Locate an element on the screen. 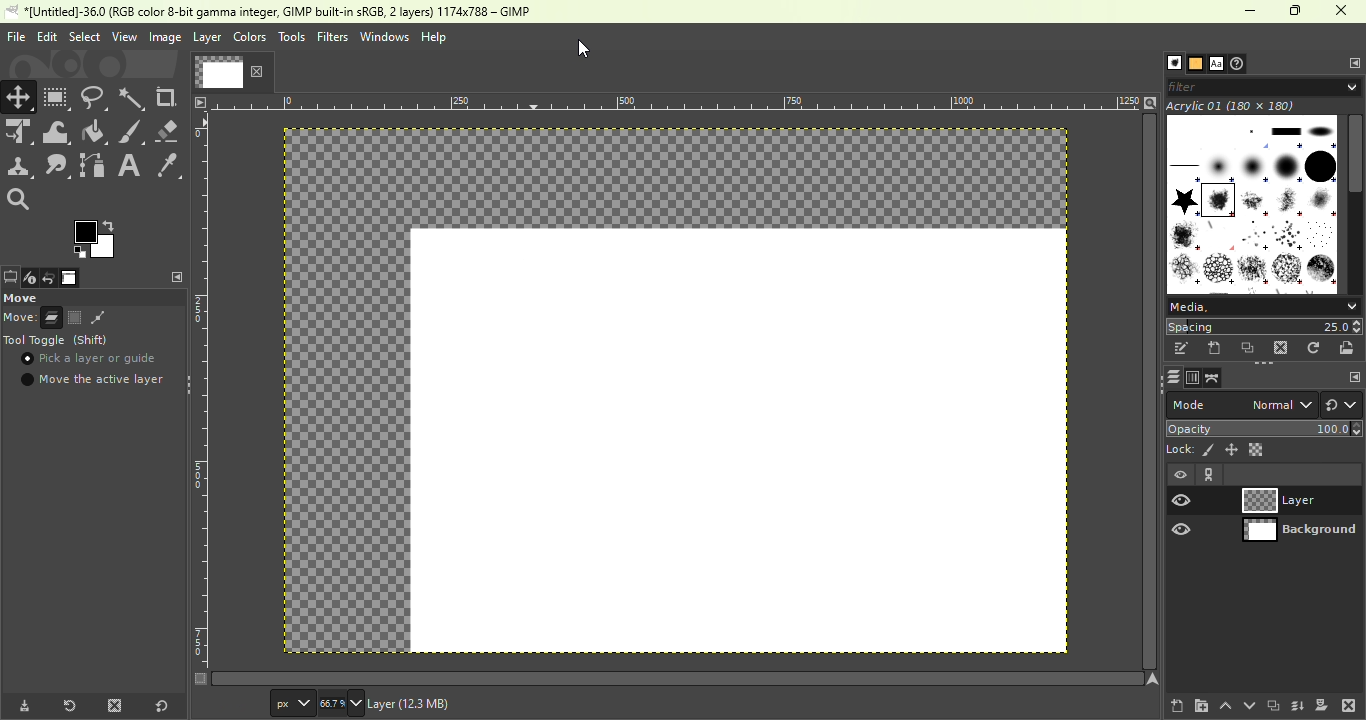 This screenshot has width=1366, height=720. Access the image menu is located at coordinates (200, 101).